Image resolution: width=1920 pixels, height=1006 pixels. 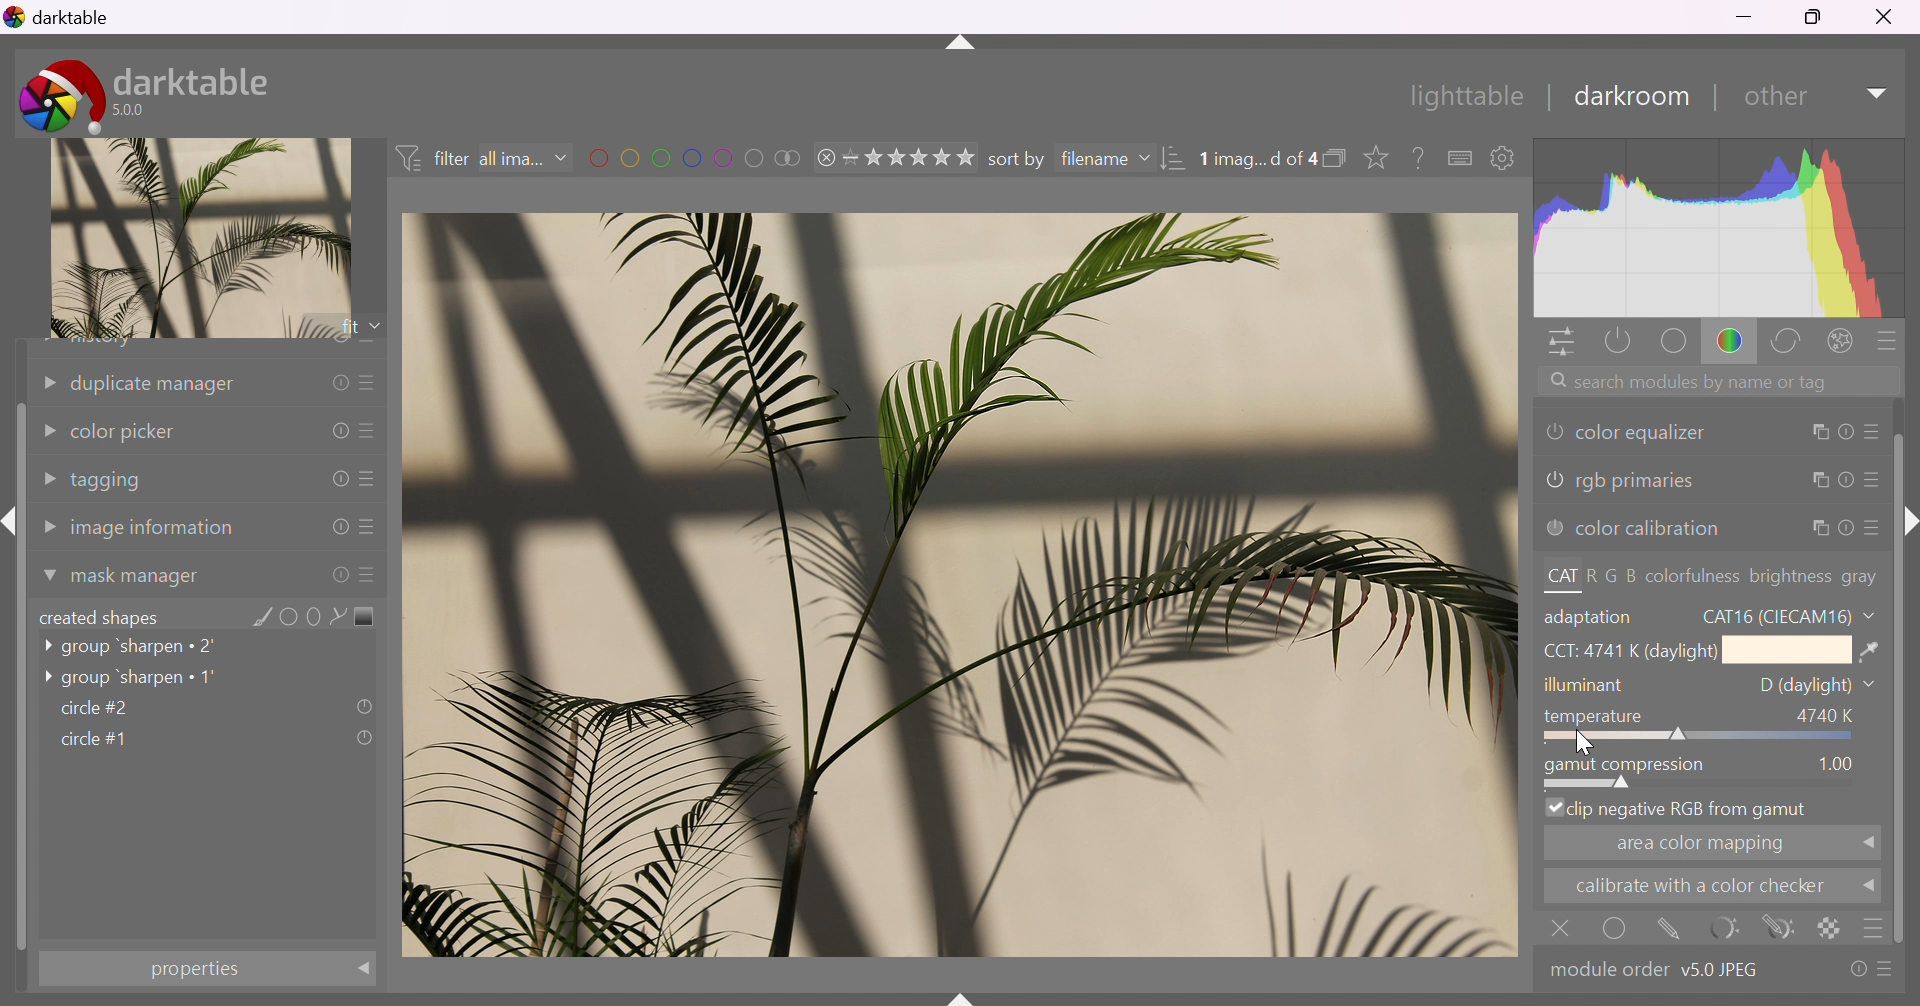 What do you see at coordinates (1892, 15) in the screenshot?
I see `close` at bounding box center [1892, 15].